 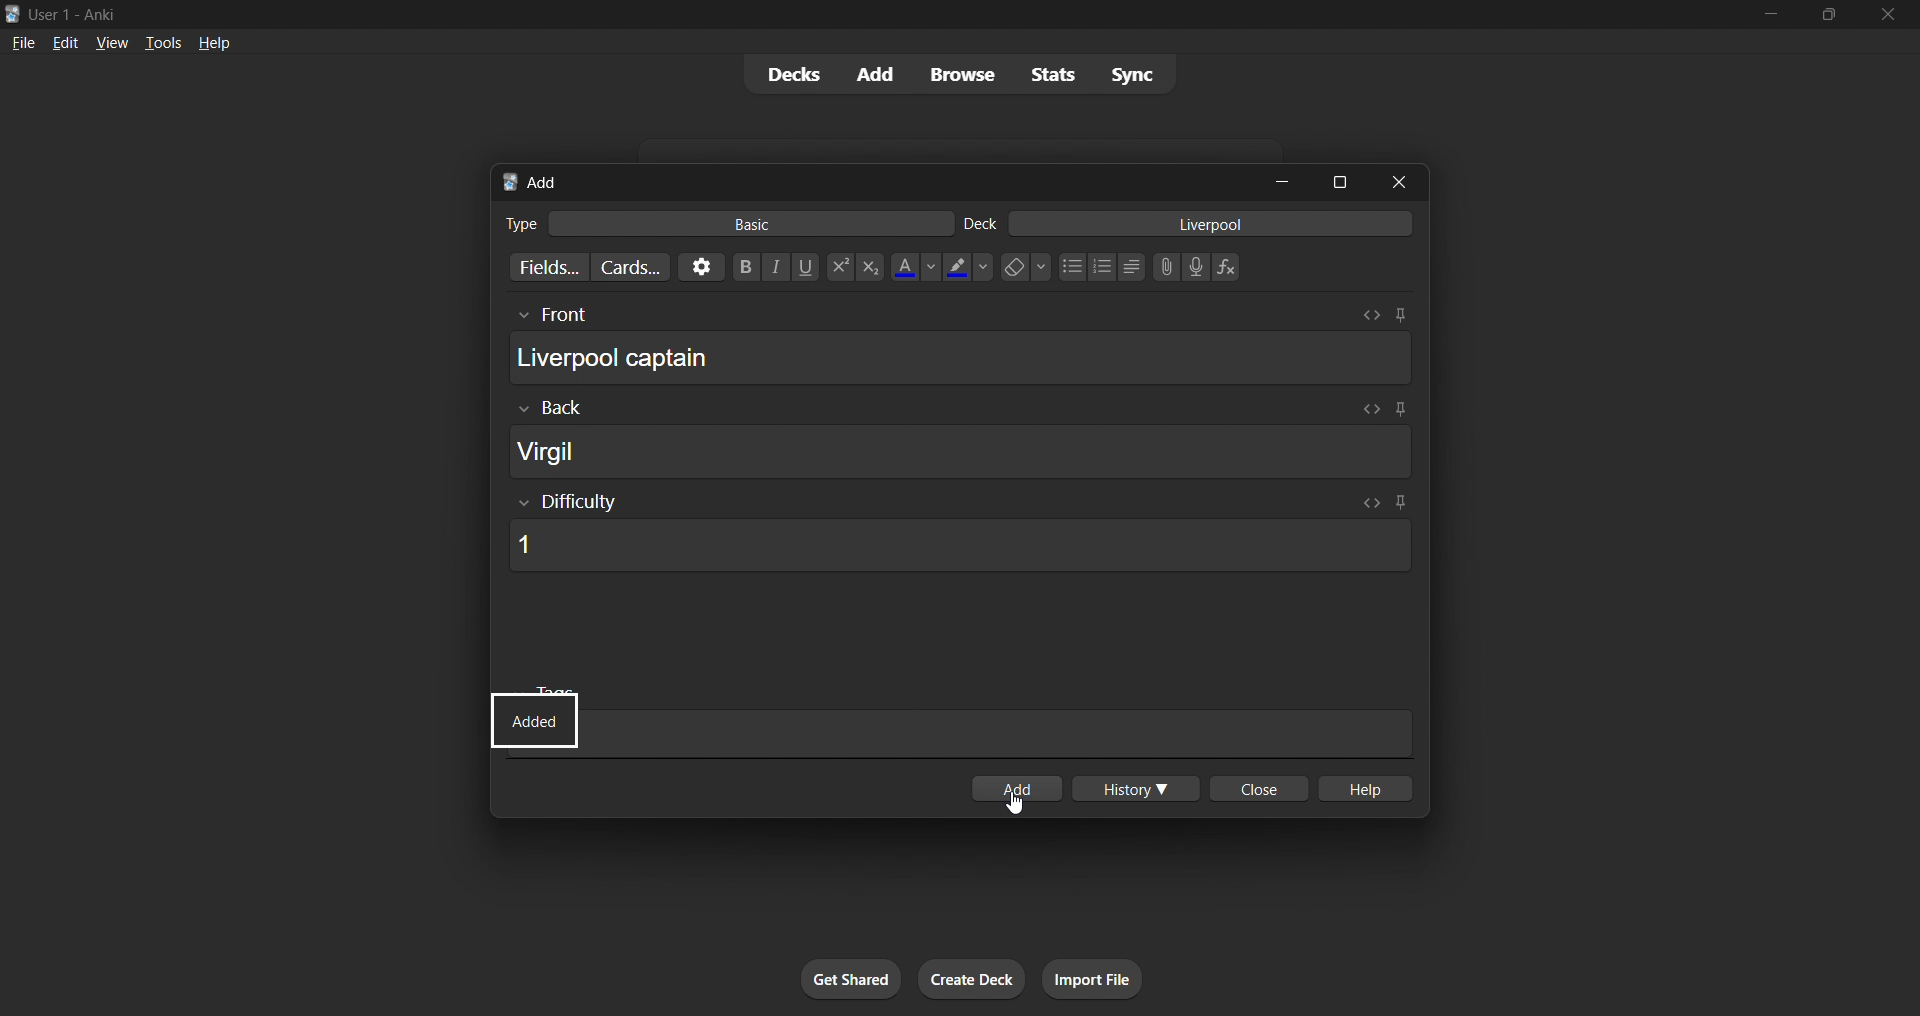 I want to click on Toggle sticky, so click(x=1400, y=504).